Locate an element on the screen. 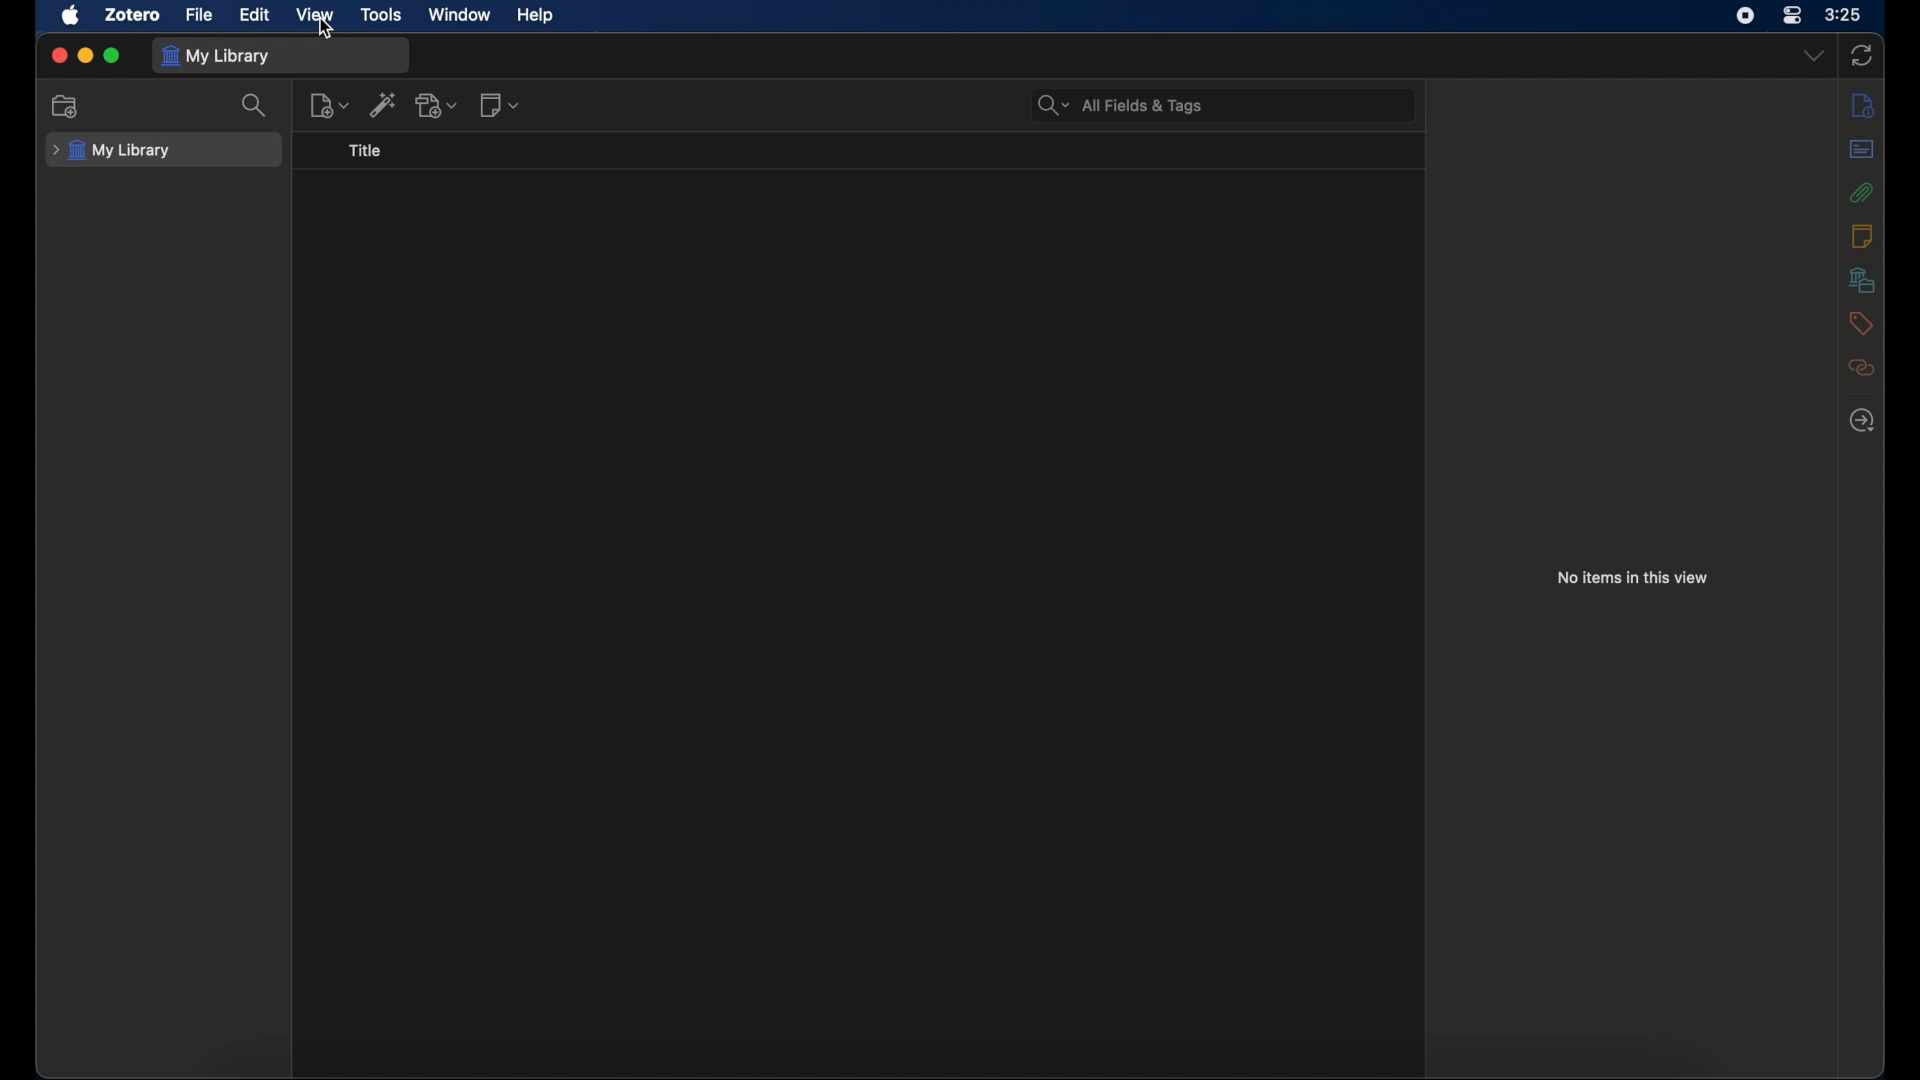 This screenshot has width=1920, height=1080. my library is located at coordinates (113, 150).